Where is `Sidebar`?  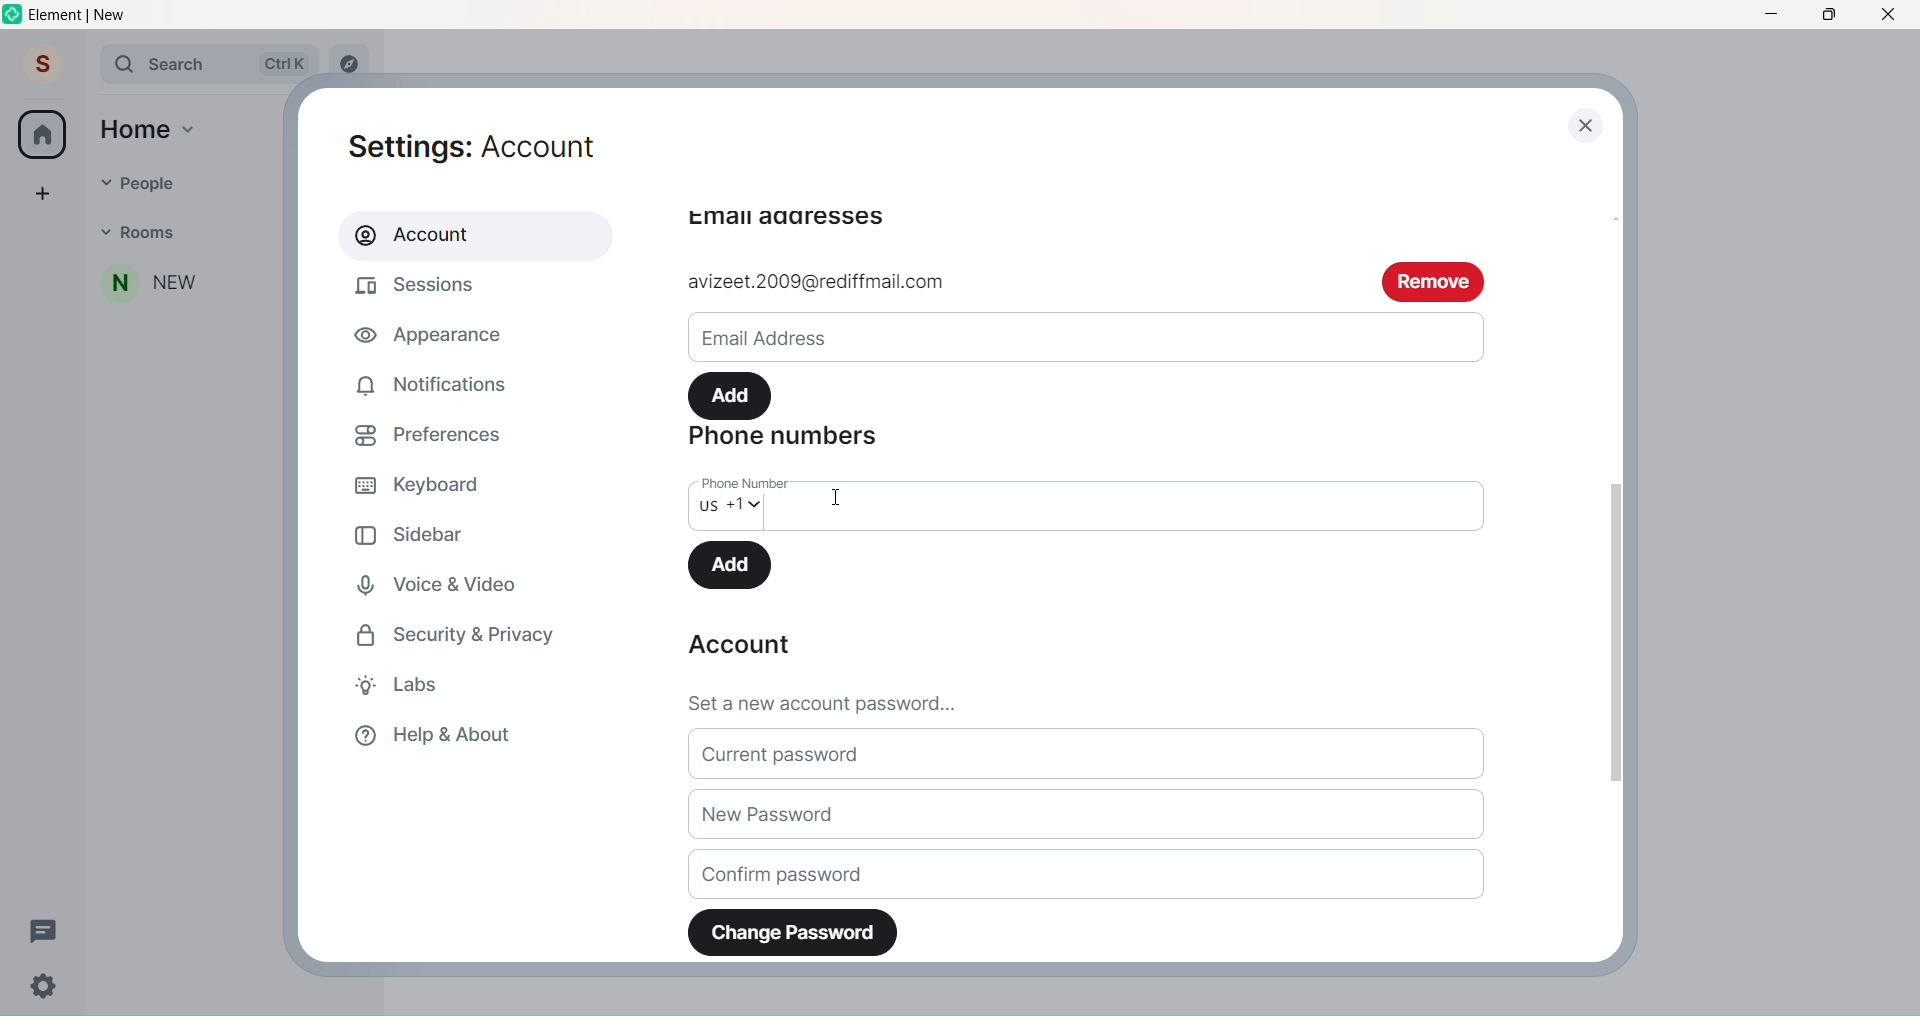 Sidebar is located at coordinates (413, 532).